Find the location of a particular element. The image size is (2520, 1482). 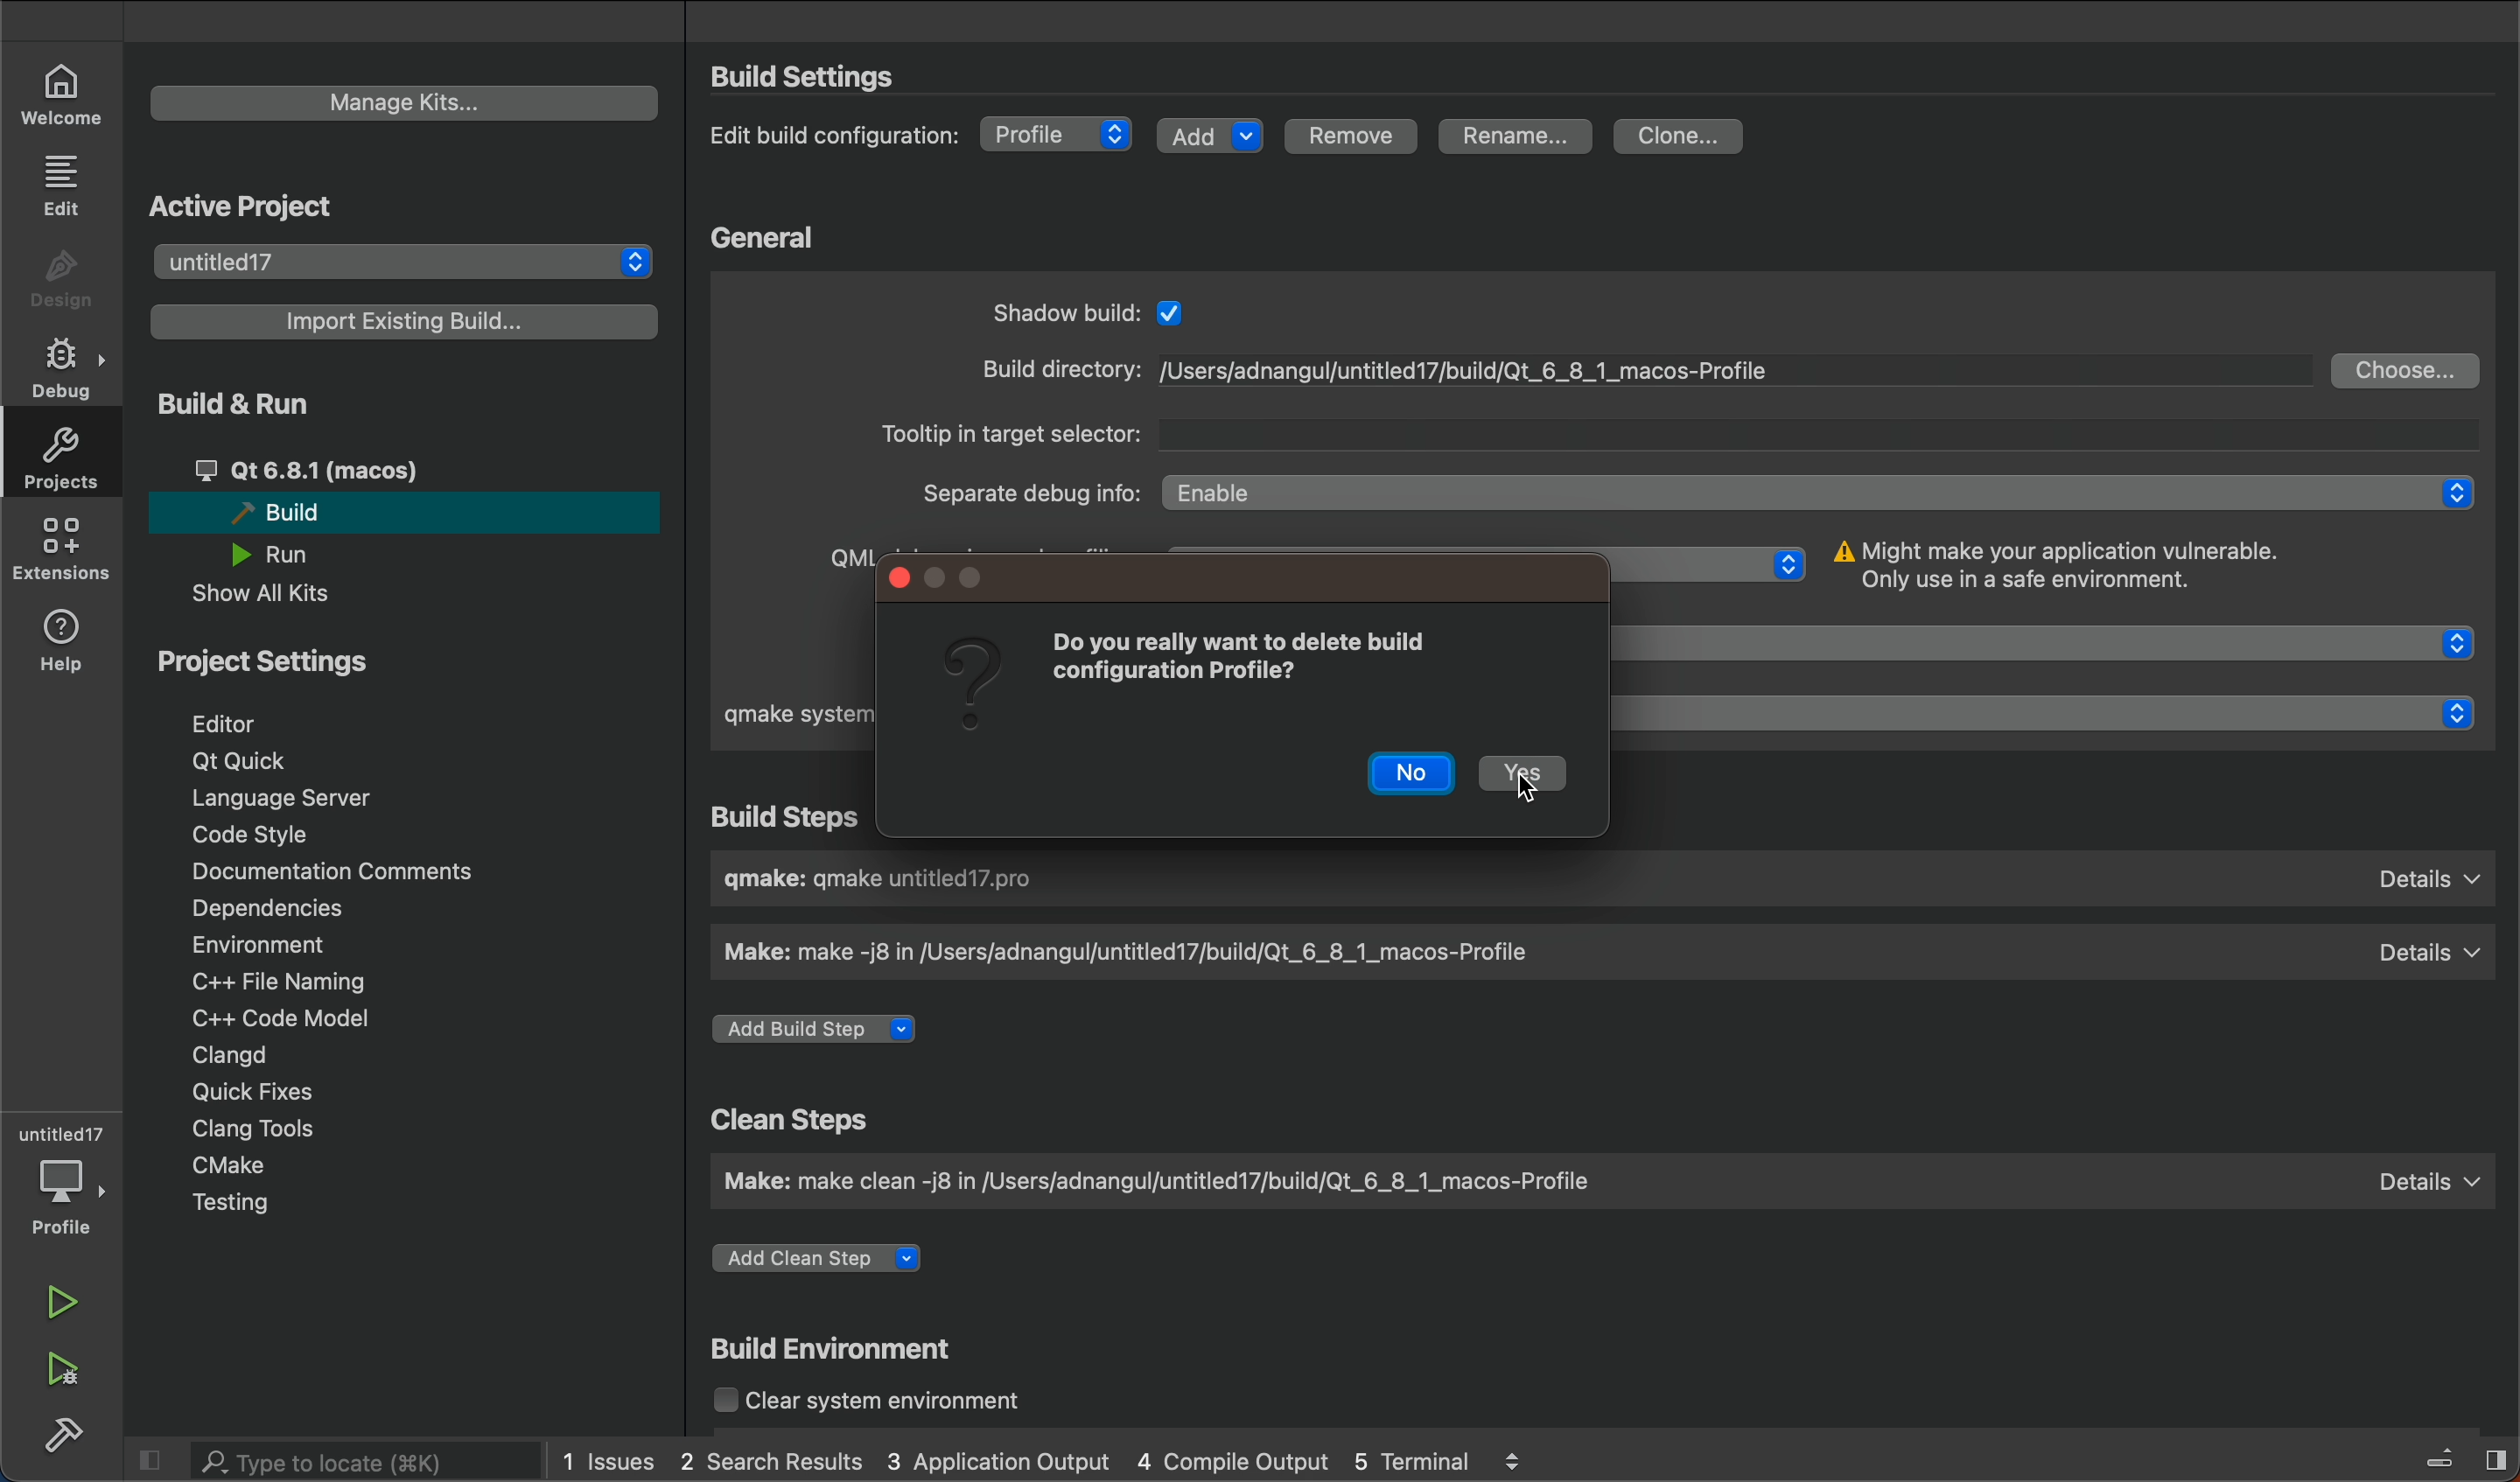

toggle sidebar is located at coordinates (2462, 1456).